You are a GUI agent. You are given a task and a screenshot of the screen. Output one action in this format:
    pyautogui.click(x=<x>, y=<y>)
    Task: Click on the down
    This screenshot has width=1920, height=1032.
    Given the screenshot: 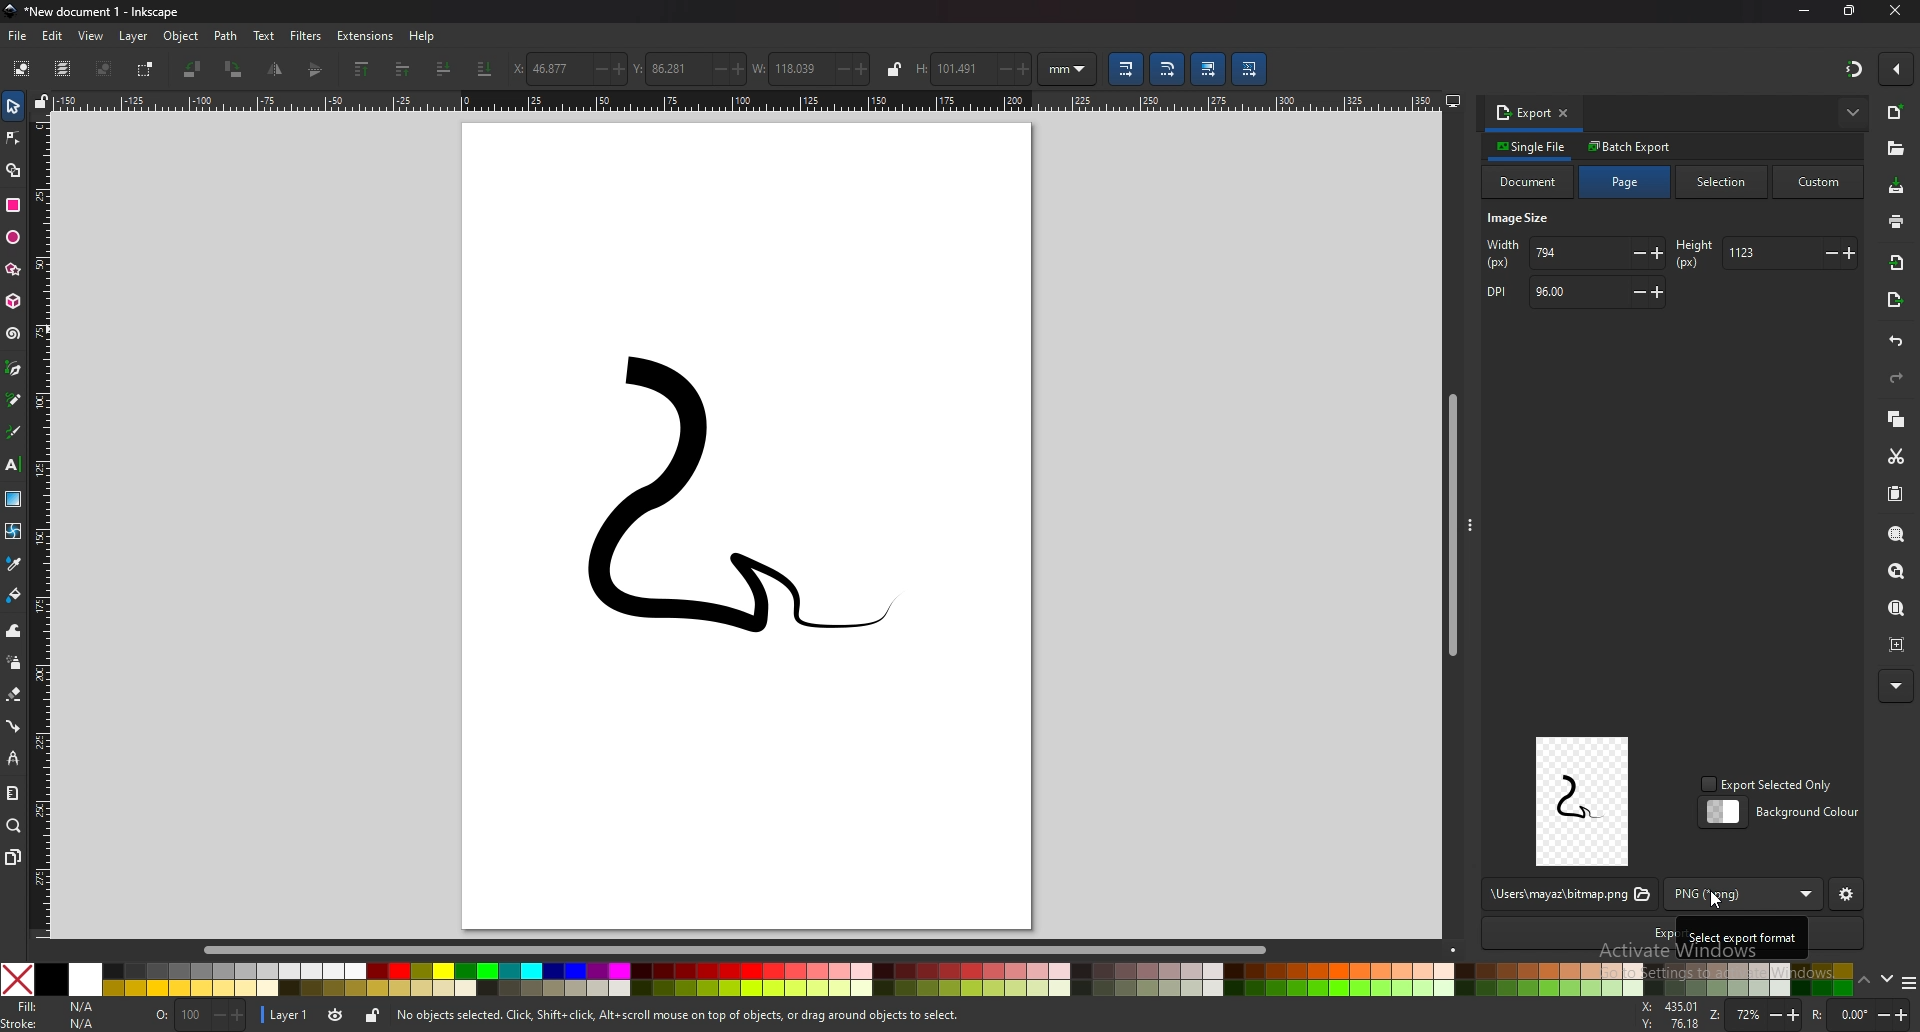 What is the action you would take?
    pyautogui.click(x=1886, y=979)
    